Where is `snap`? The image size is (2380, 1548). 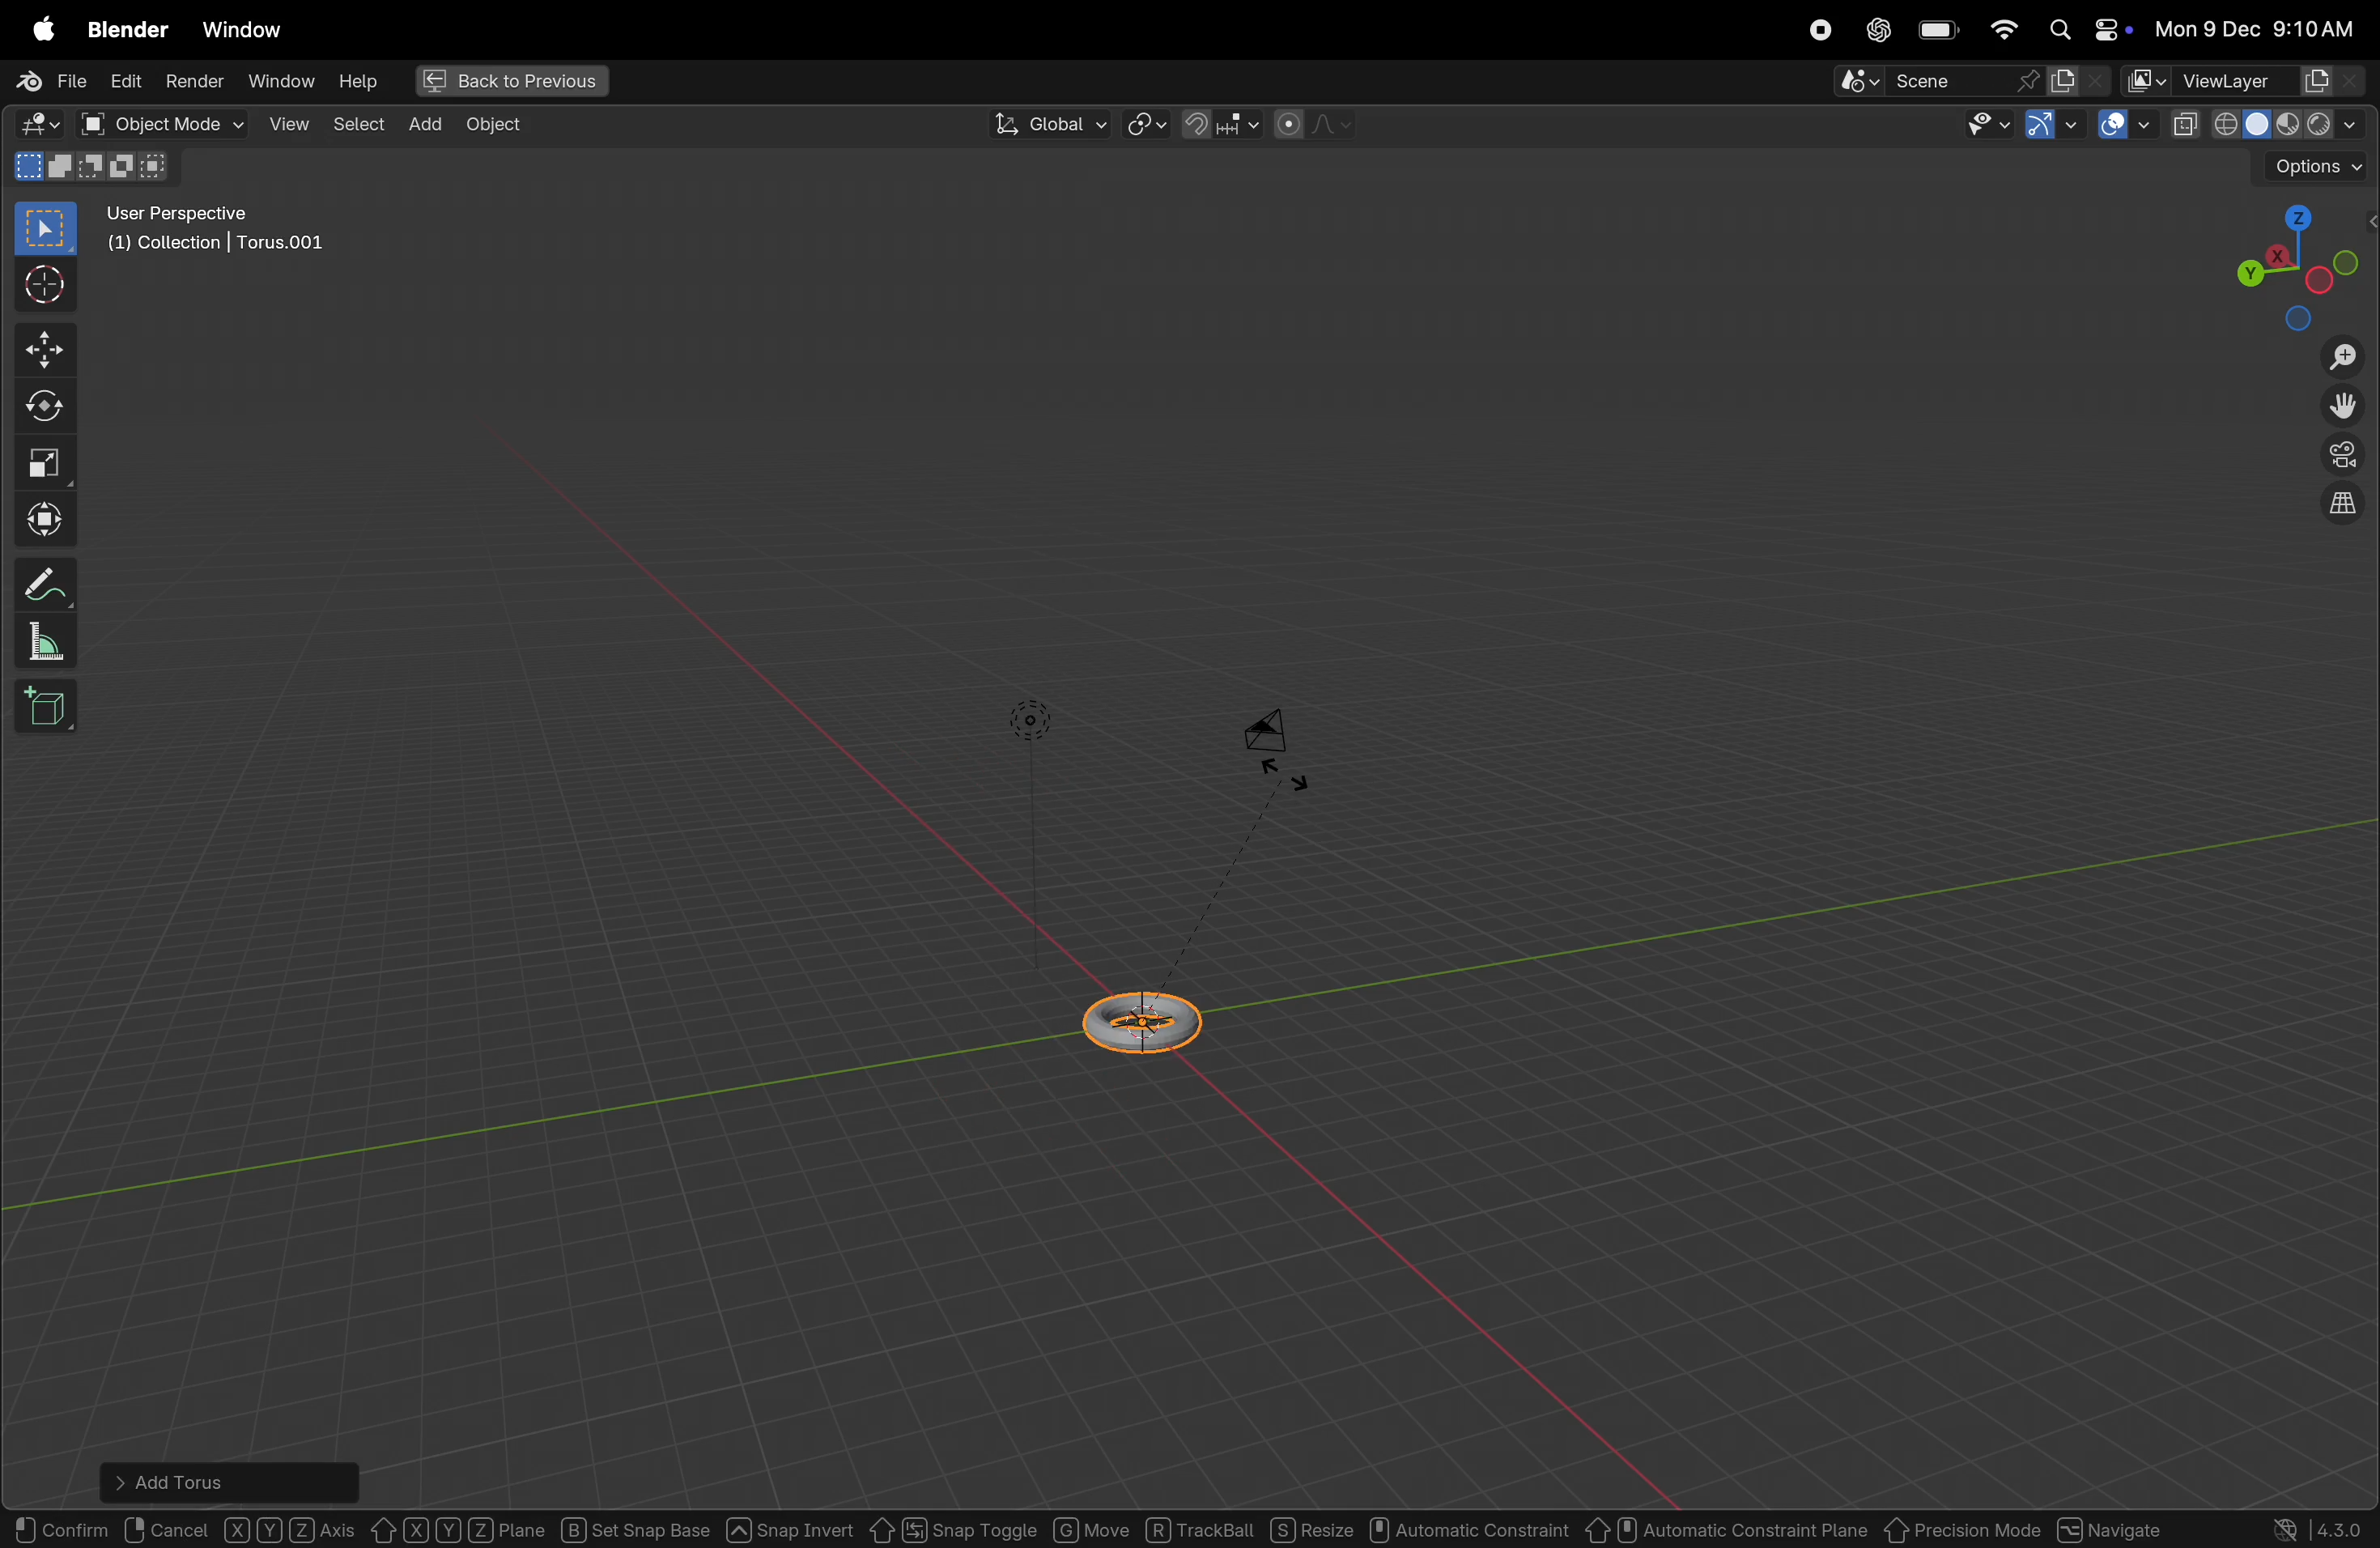 snap is located at coordinates (1217, 124).